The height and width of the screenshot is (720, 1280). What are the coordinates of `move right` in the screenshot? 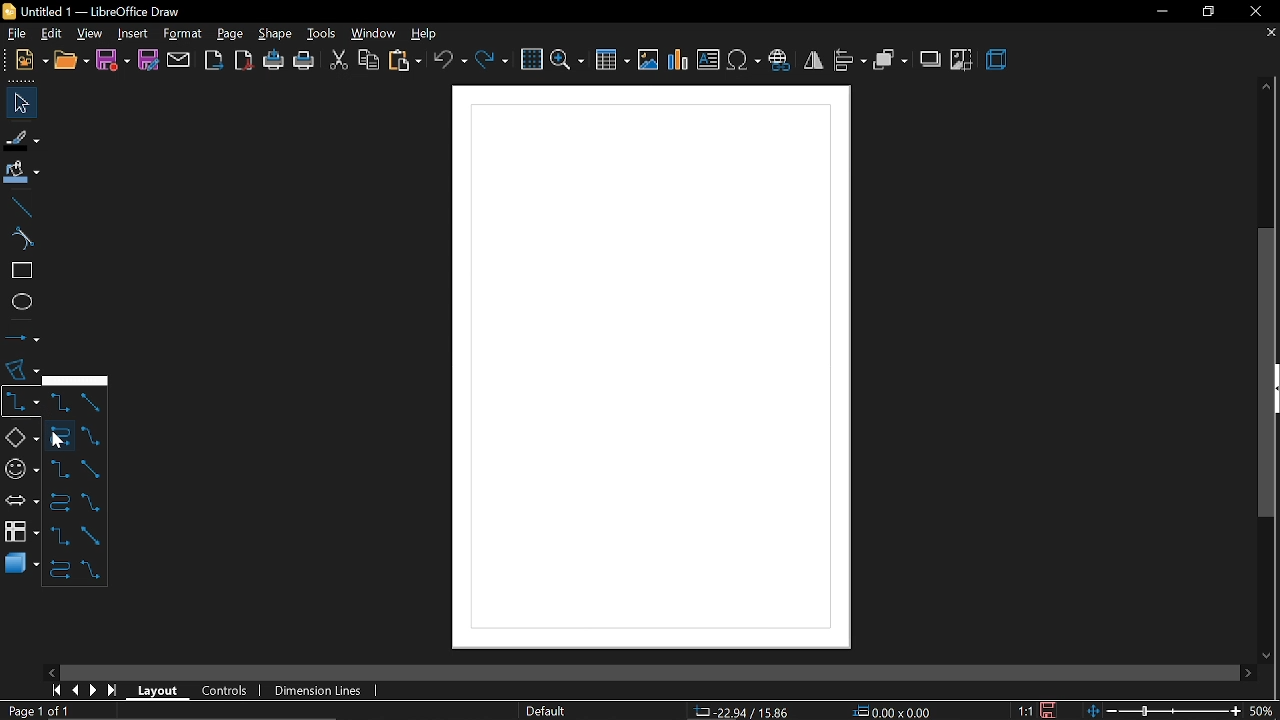 It's located at (1248, 671).